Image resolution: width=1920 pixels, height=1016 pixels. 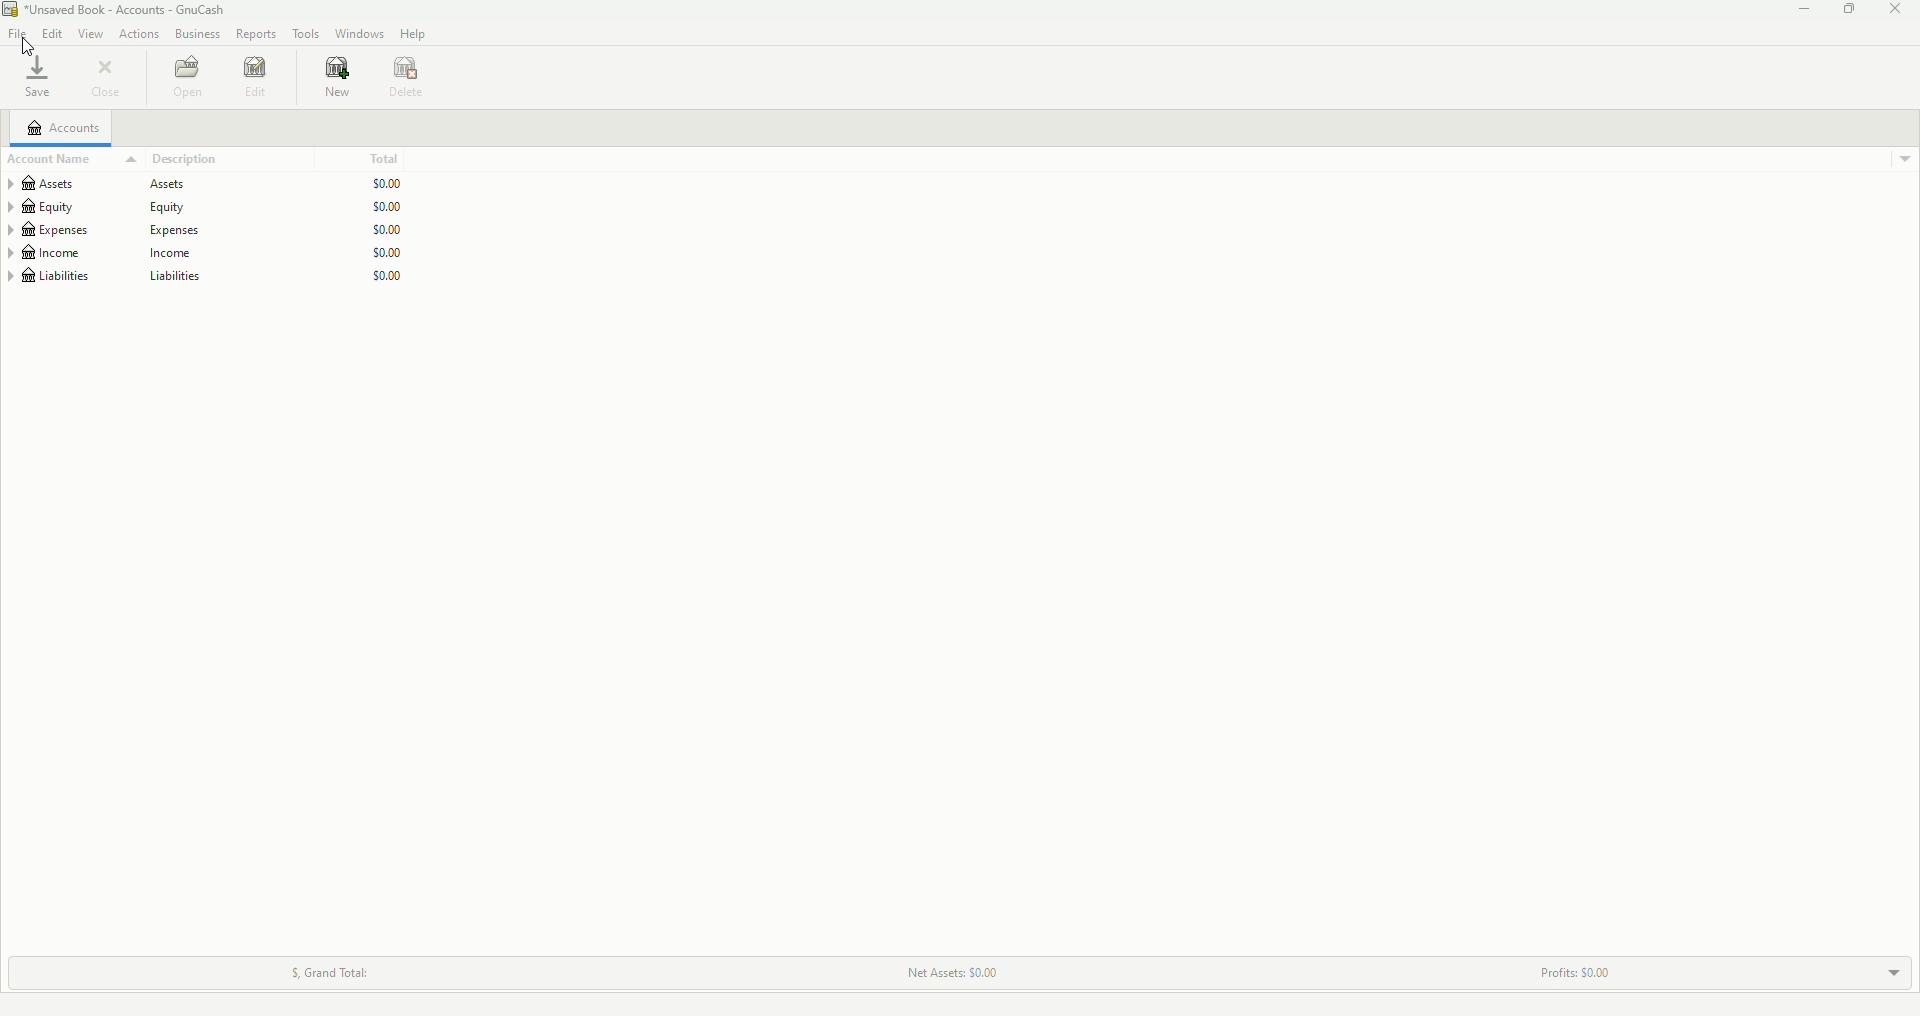 I want to click on Assets, so click(x=207, y=181).